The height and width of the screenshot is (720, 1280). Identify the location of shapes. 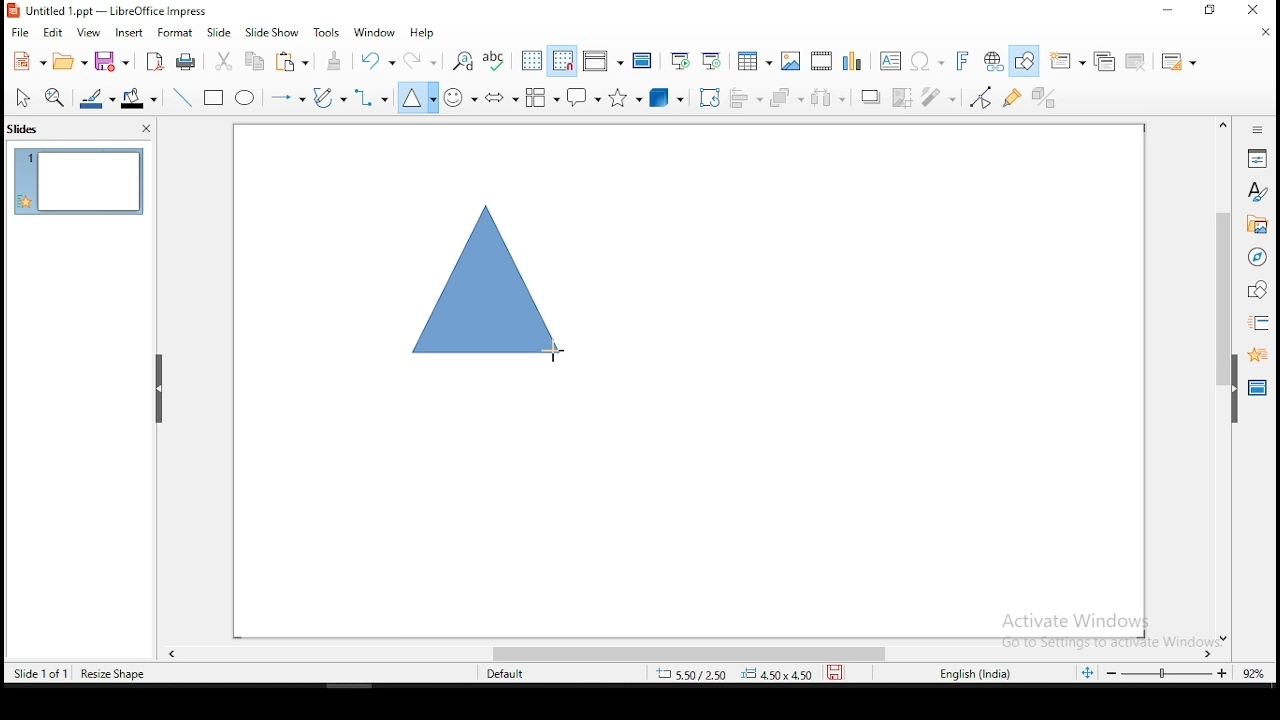
(1258, 291).